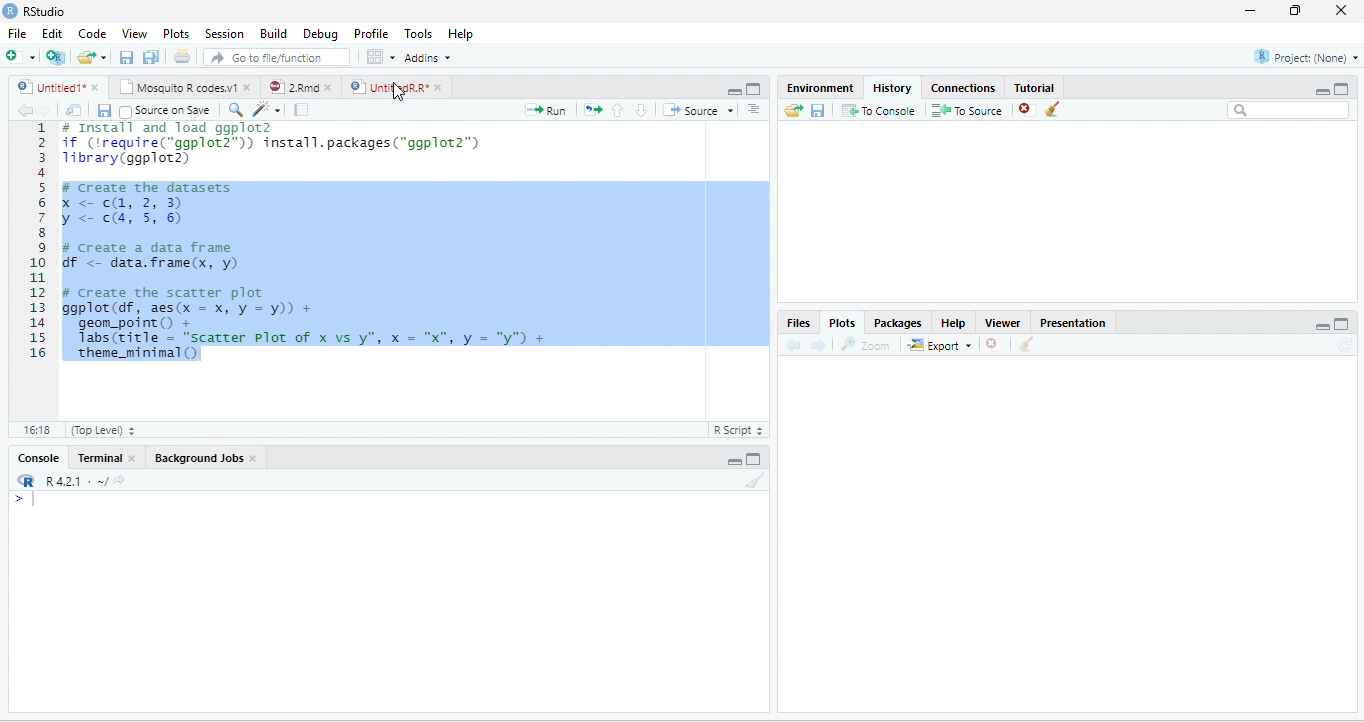 This screenshot has width=1364, height=722. I want to click on Open recent files, so click(103, 57).